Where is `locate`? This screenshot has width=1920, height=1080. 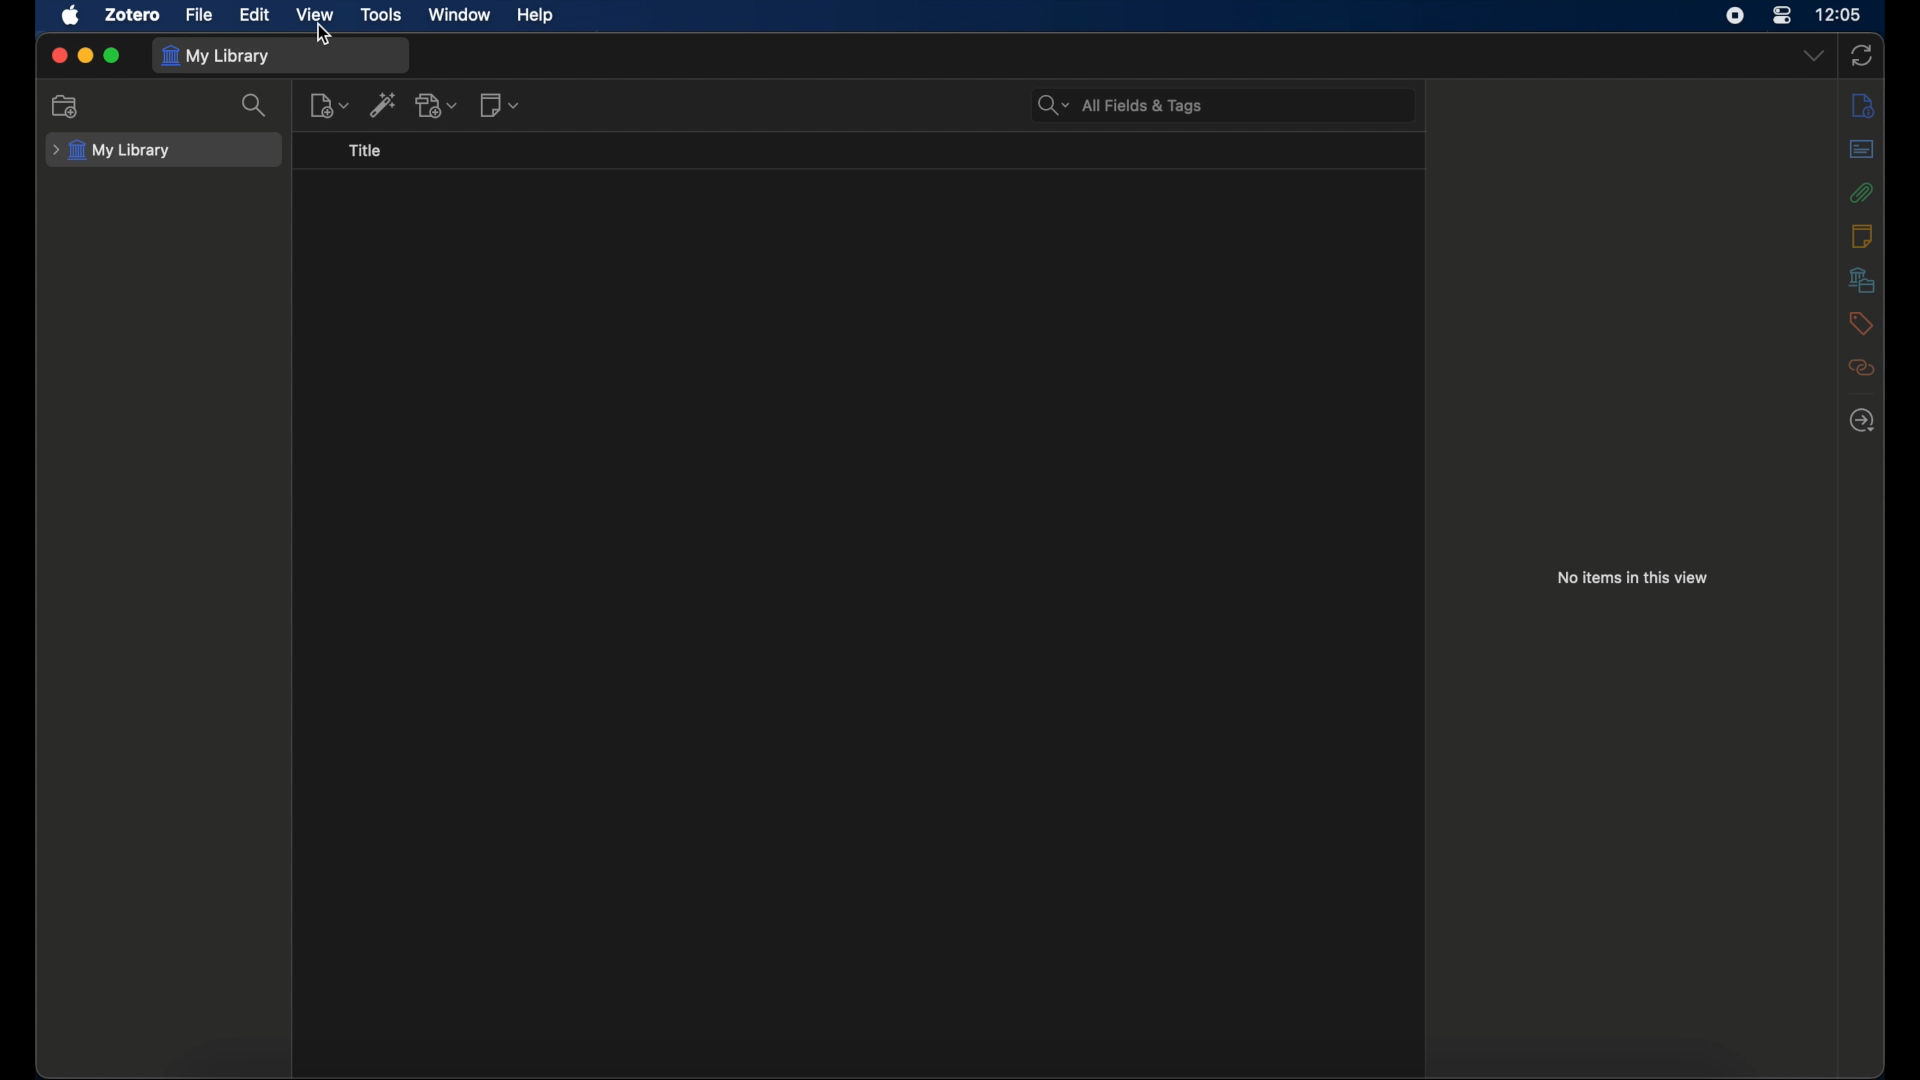
locate is located at coordinates (1861, 422).